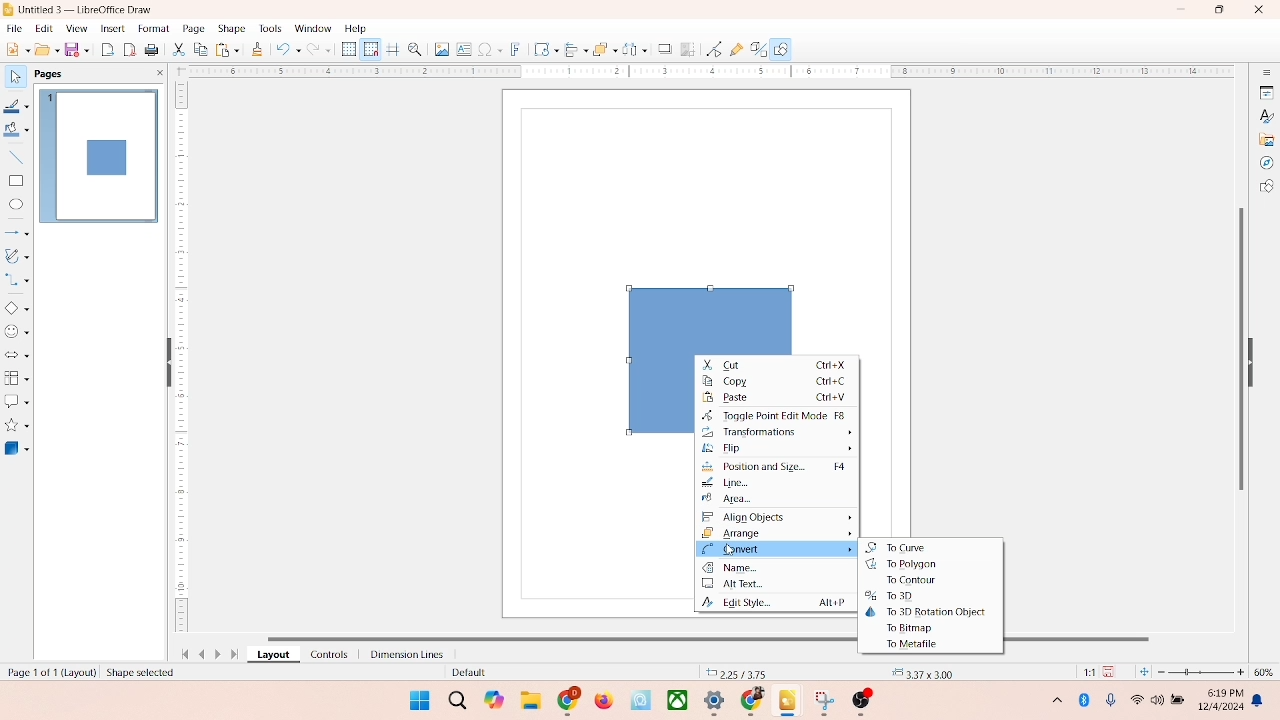 This screenshot has height=720, width=1280. What do you see at coordinates (191, 29) in the screenshot?
I see `page` at bounding box center [191, 29].